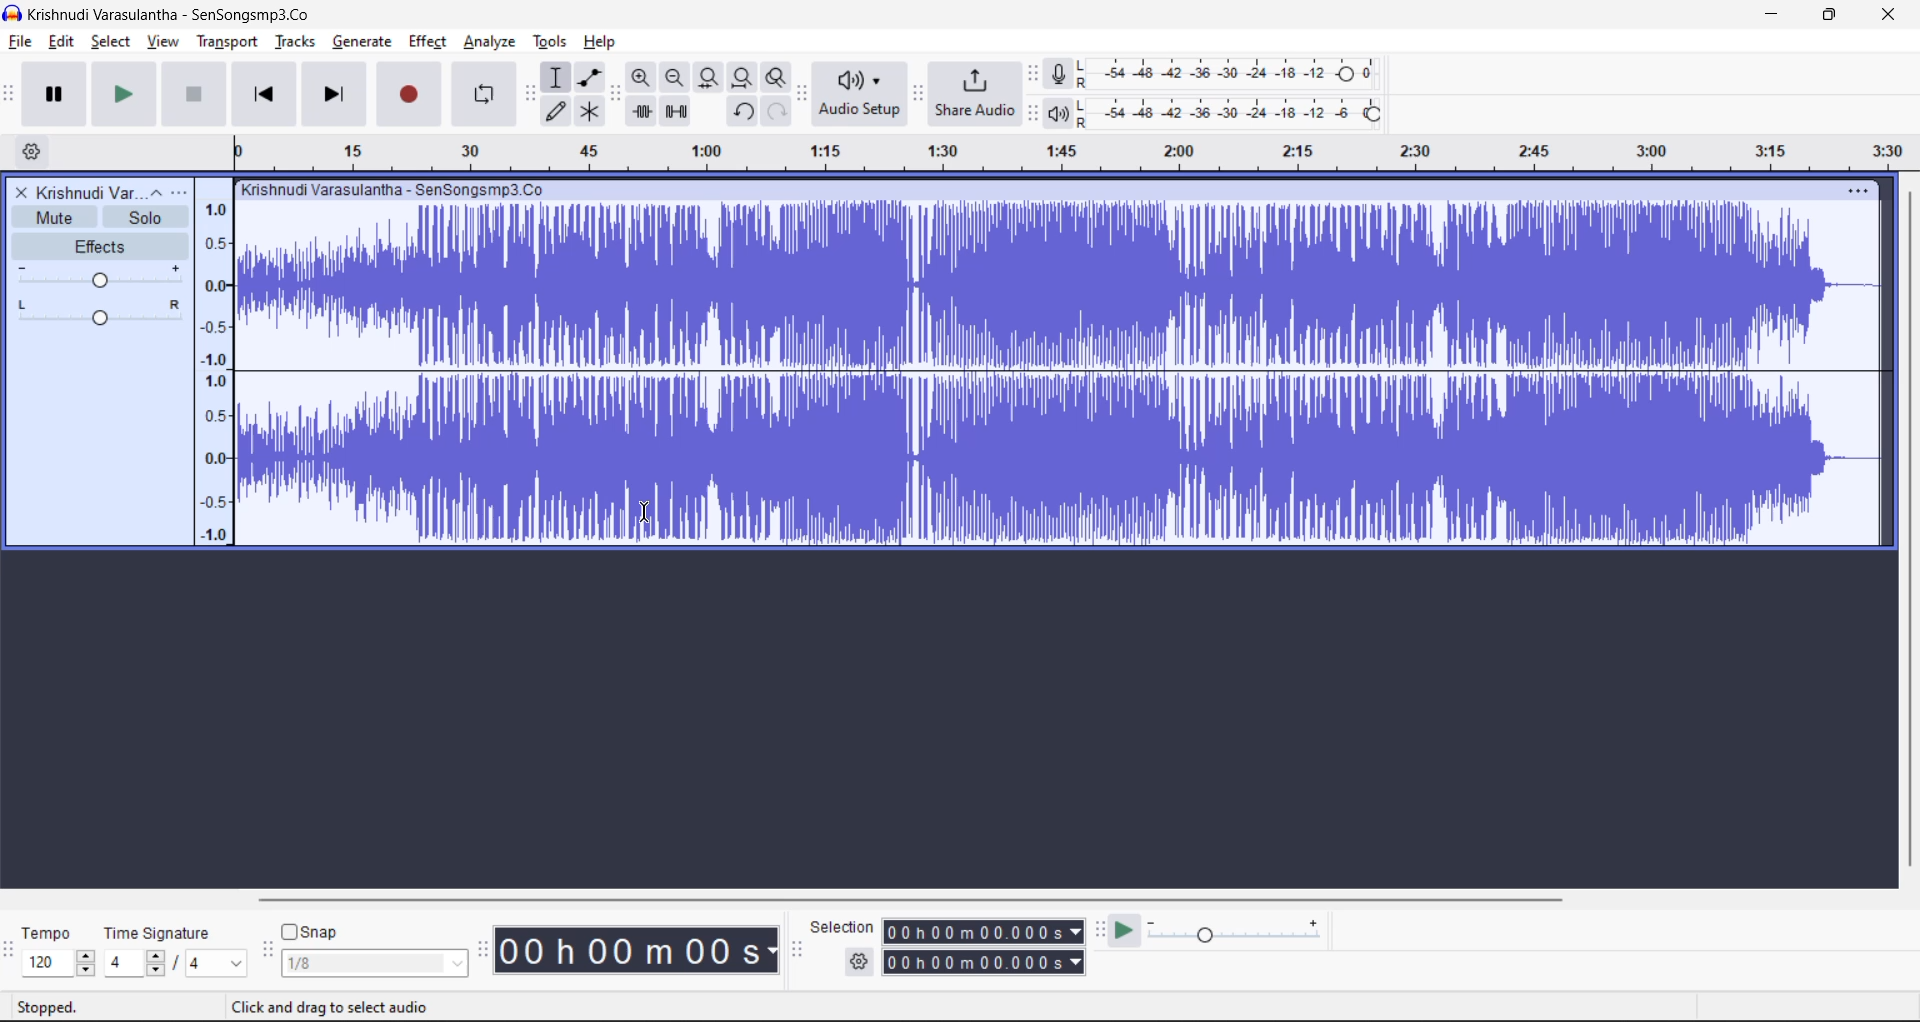 The image size is (1920, 1022). Describe the element at coordinates (166, 15) in the screenshot. I see `Krishnudi Varasulantha - SenSongsmp3.Co` at that location.